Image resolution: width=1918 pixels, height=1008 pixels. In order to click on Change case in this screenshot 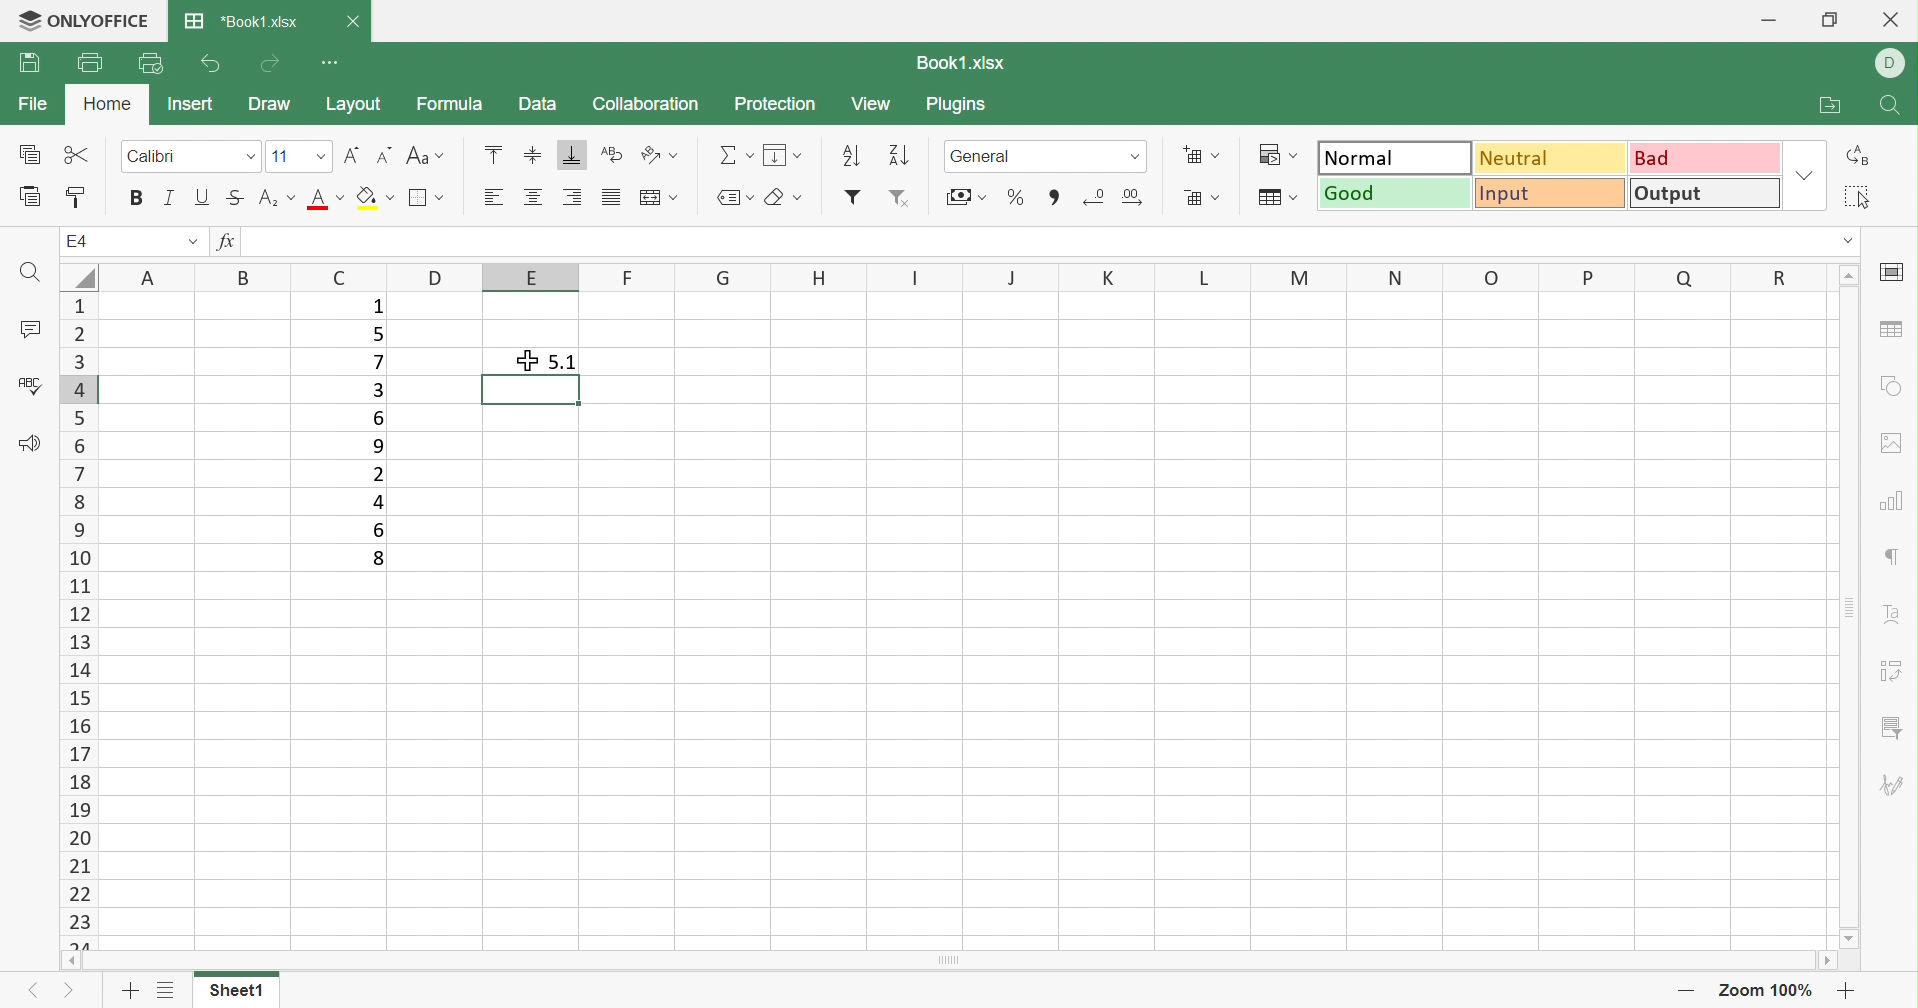, I will do `click(427, 159)`.